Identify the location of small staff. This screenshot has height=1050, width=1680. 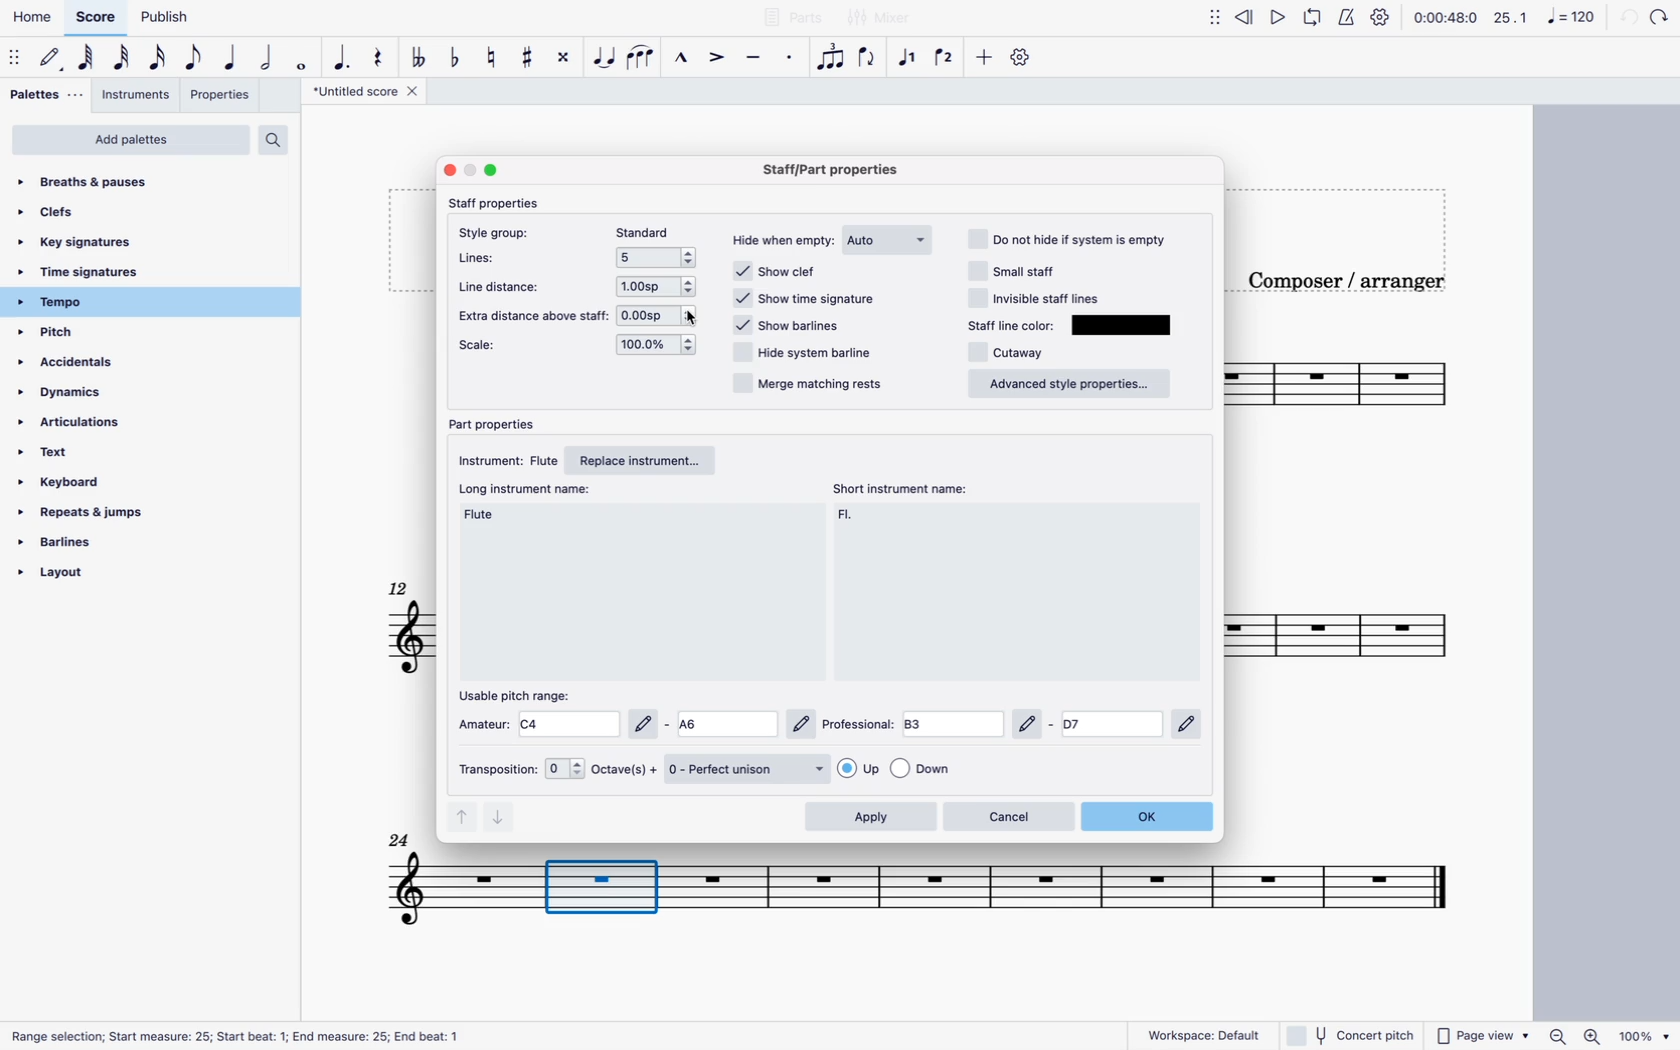
(1031, 269).